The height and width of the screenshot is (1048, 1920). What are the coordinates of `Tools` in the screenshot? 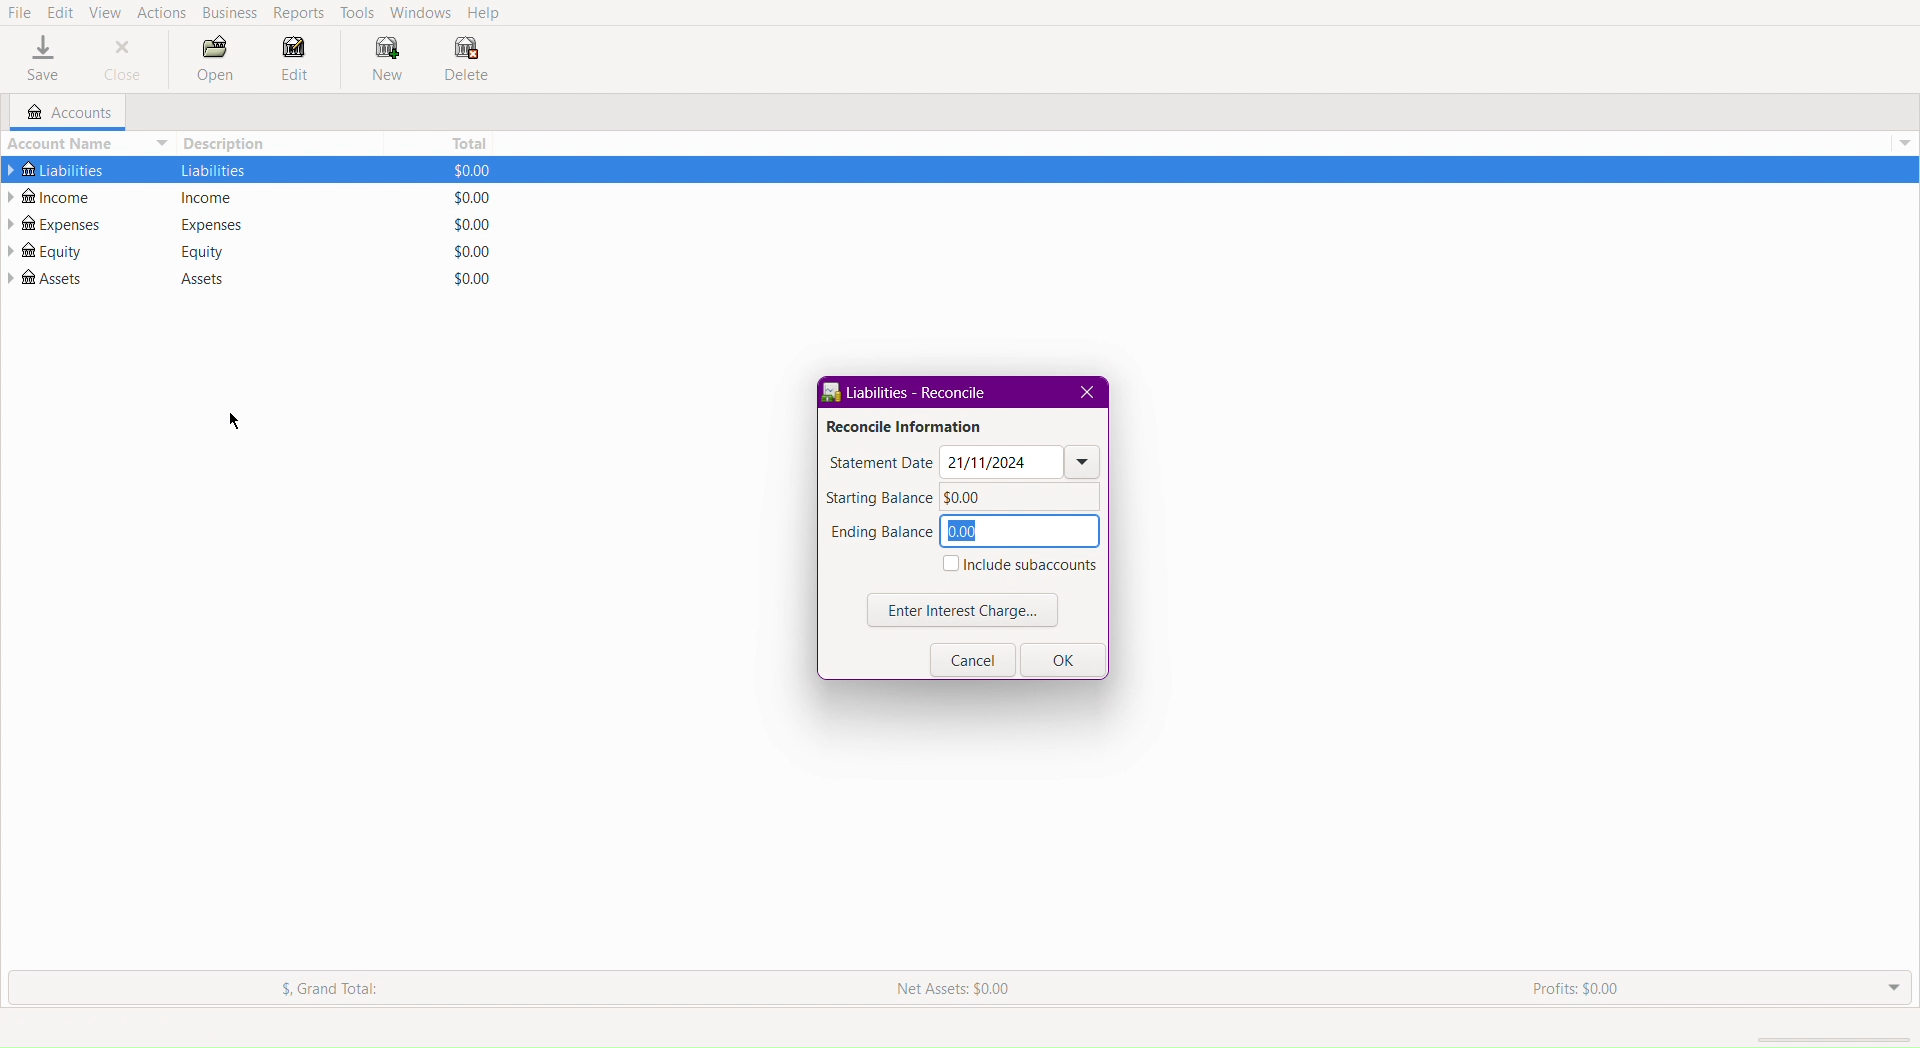 It's located at (358, 11).